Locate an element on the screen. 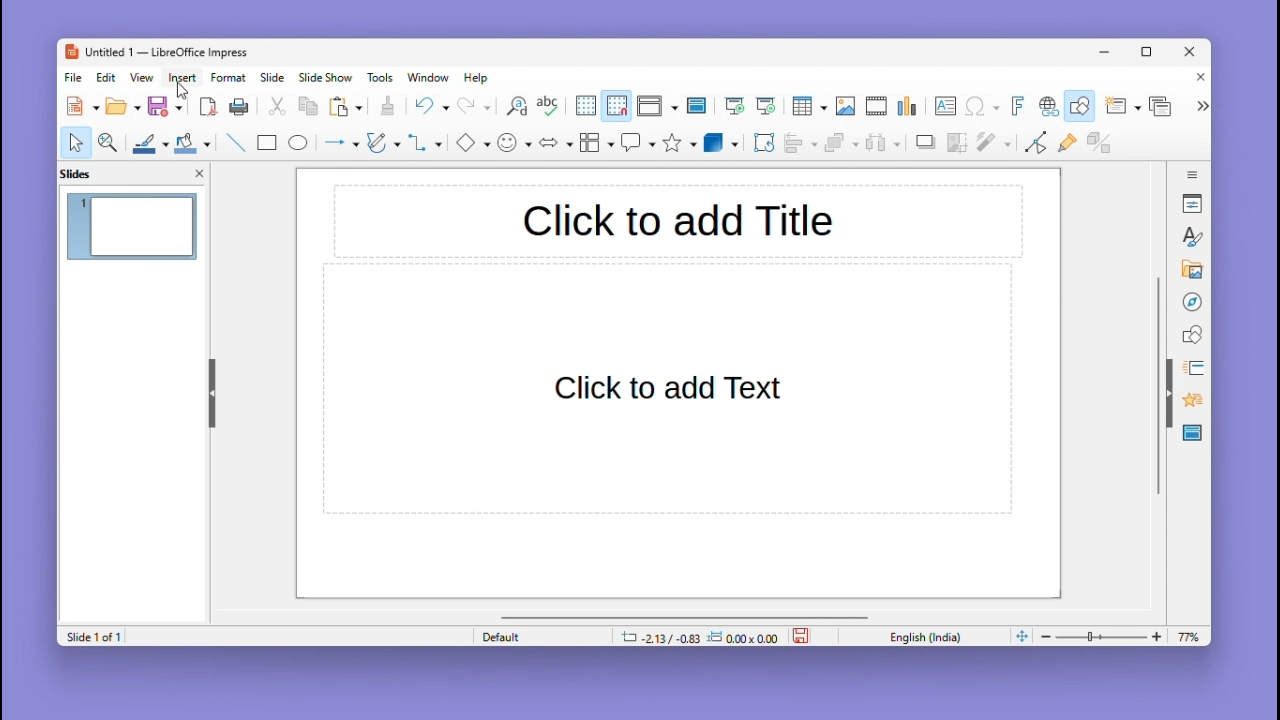  Video is located at coordinates (876, 107).